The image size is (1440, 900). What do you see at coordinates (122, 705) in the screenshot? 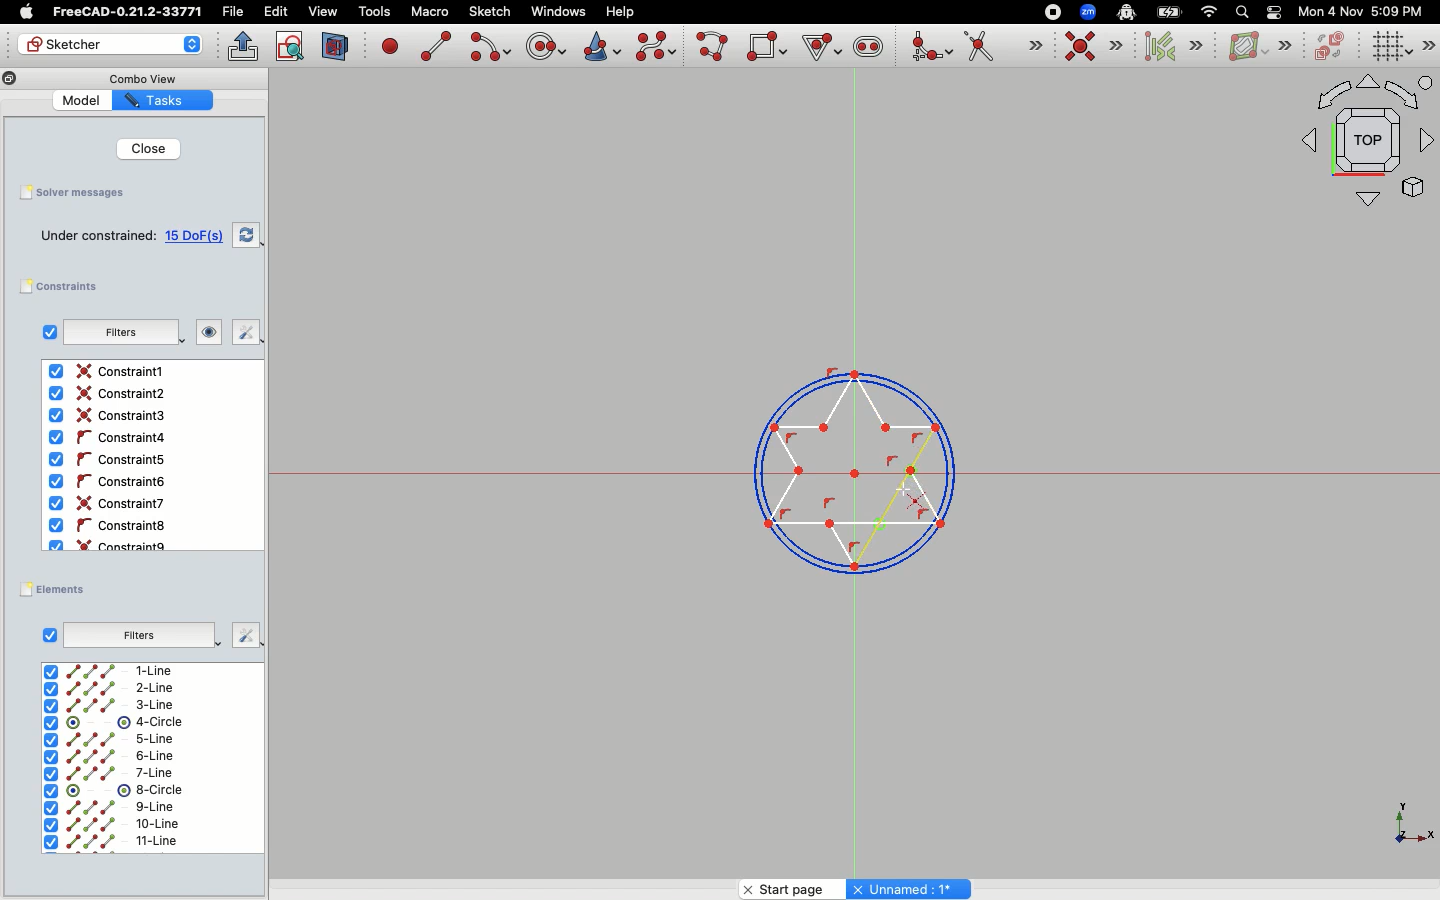
I see `3-Line` at bounding box center [122, 705].